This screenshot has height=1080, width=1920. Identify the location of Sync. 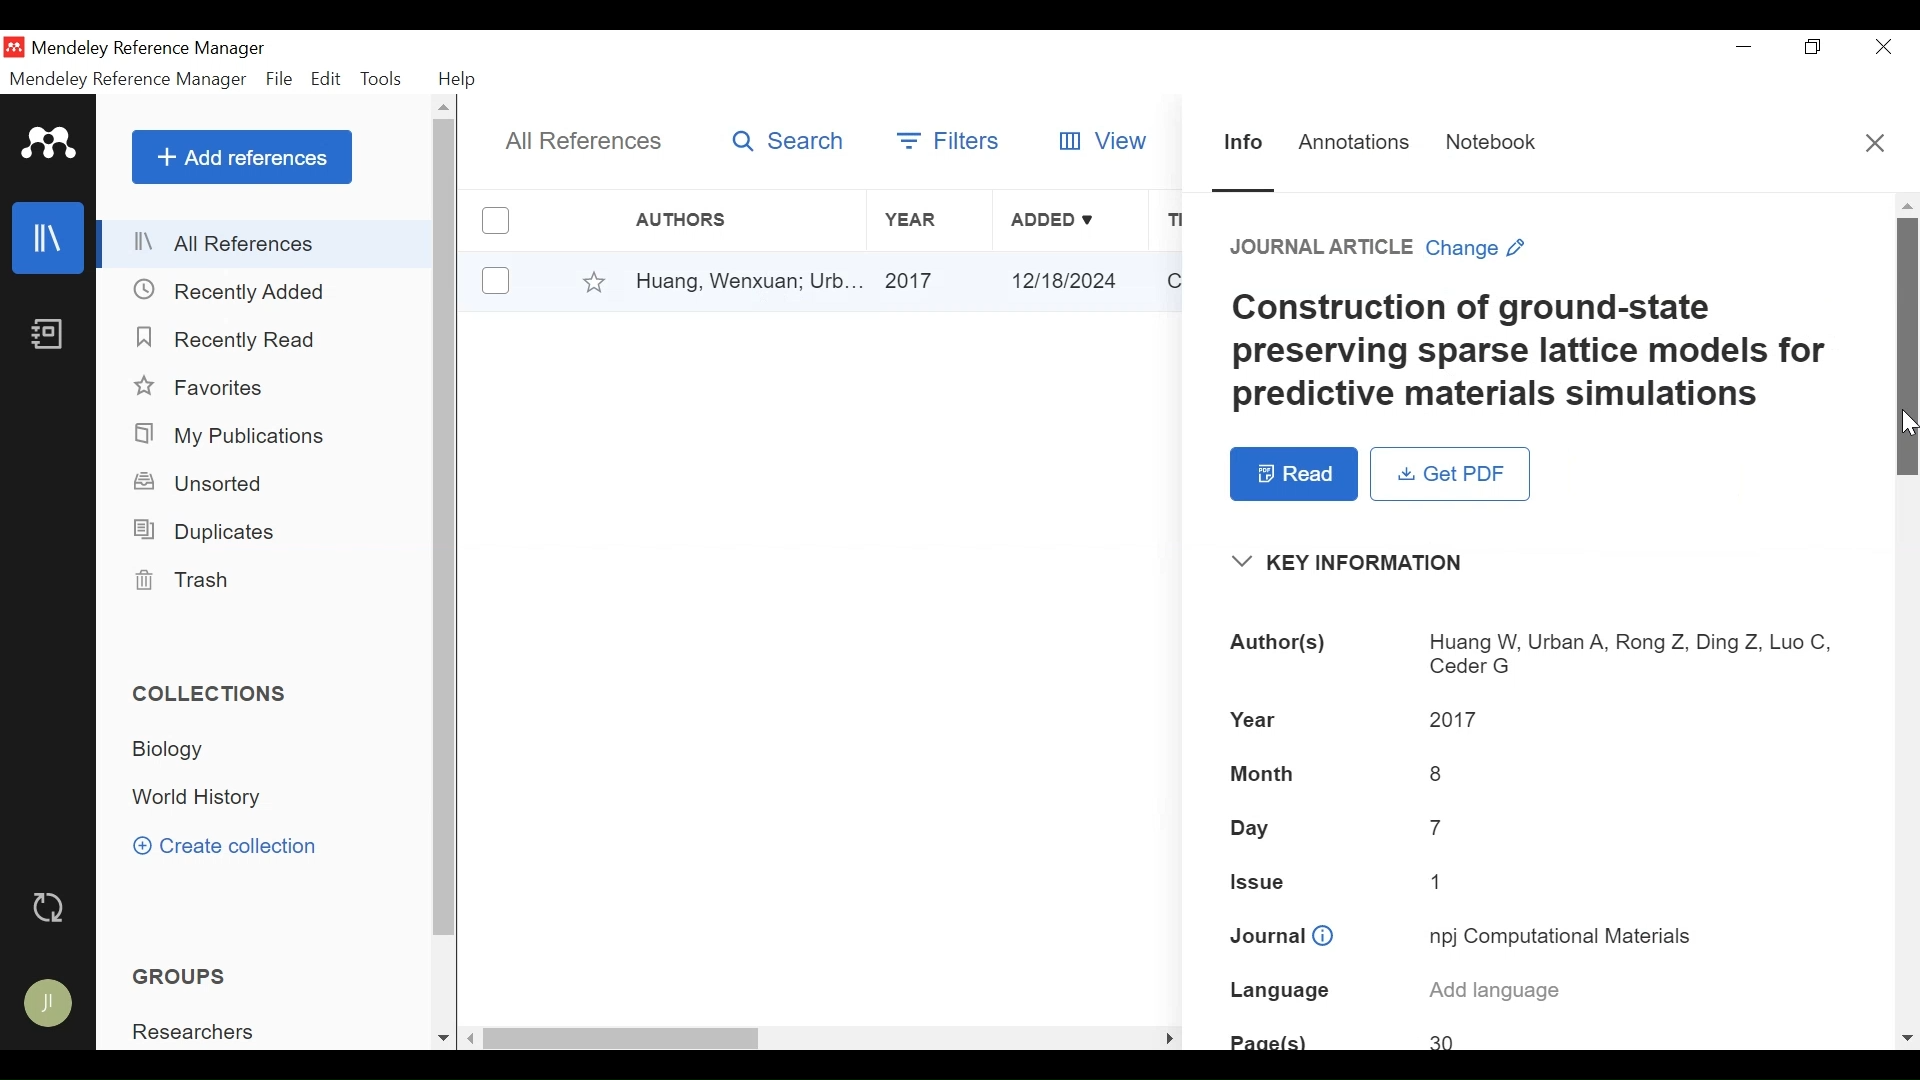
(51, 908).